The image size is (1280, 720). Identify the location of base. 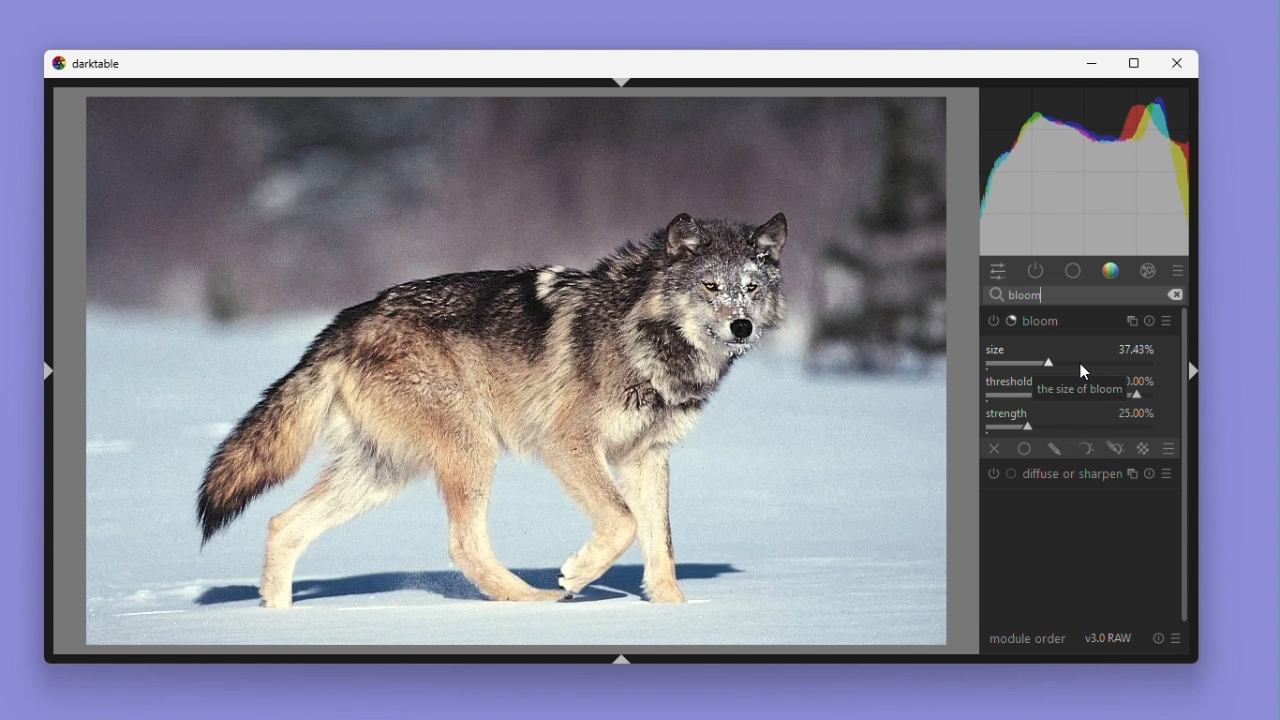
(1012, 473).